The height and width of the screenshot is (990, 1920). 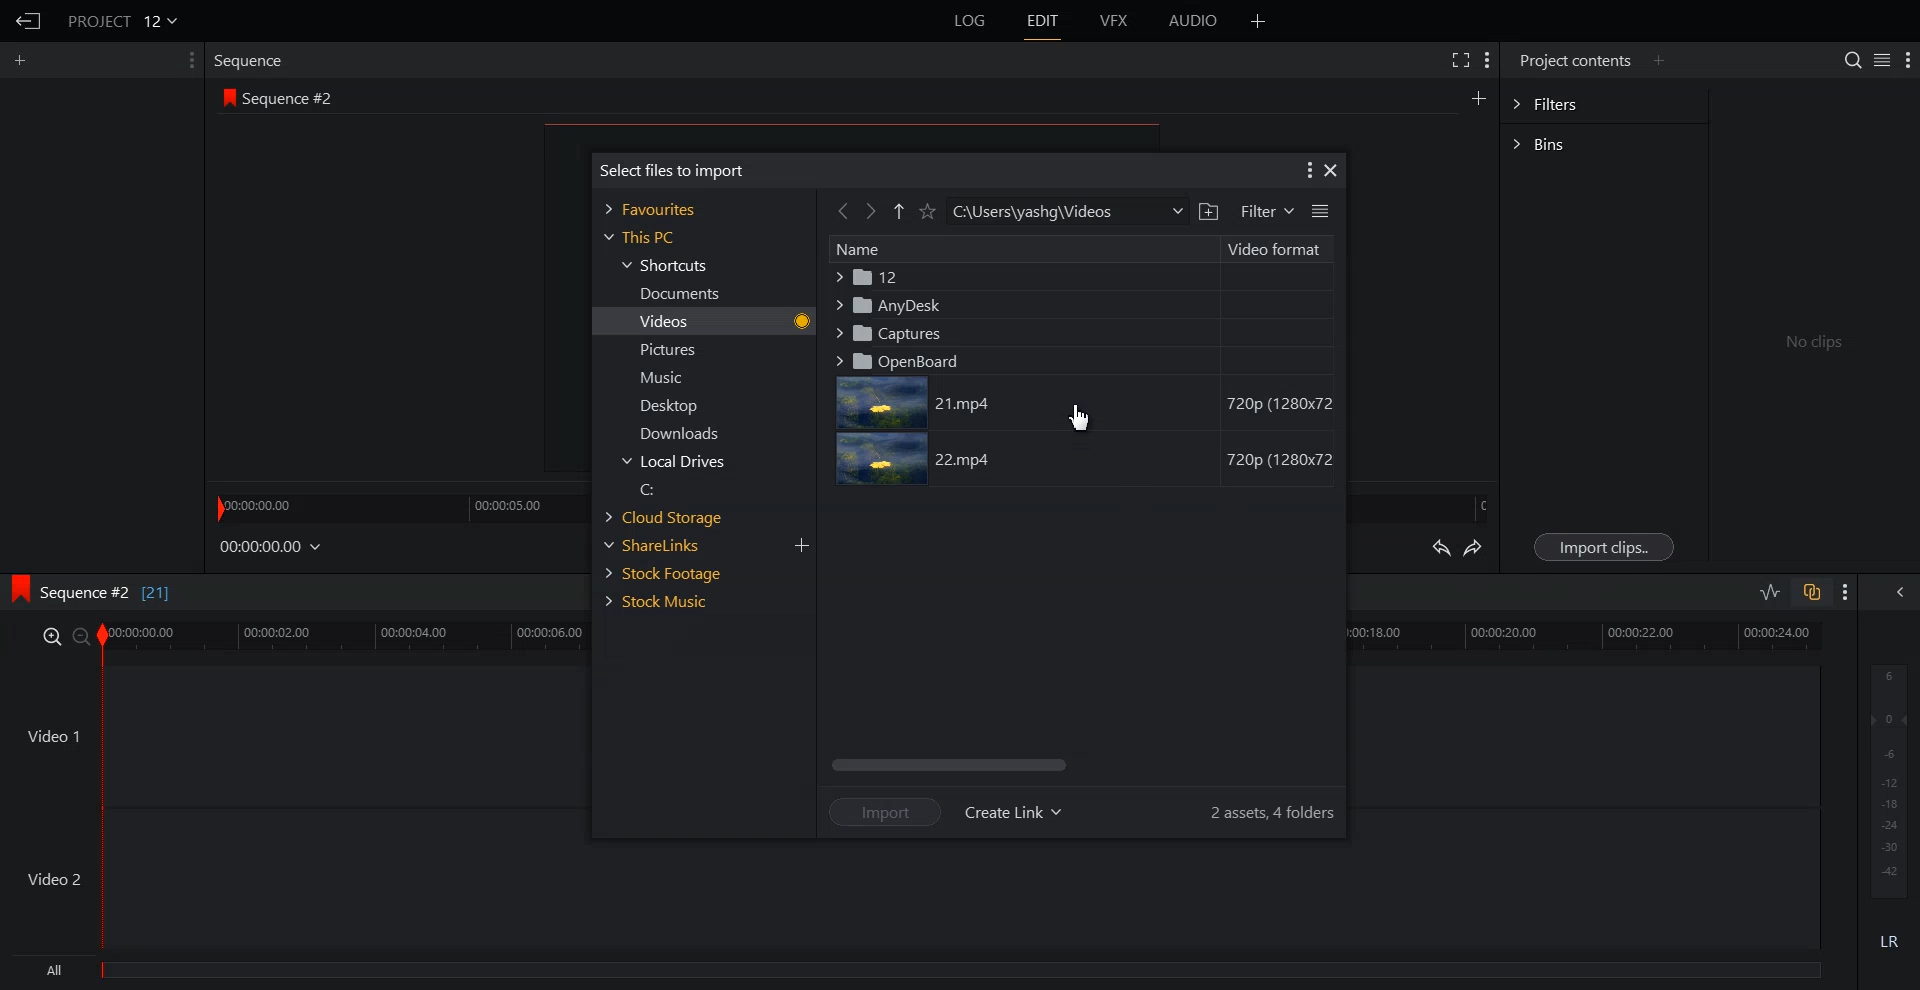 What do you see at coordinates (675, 293) in the screenshot?
I see `Documents` at bounding box center [675, 293].